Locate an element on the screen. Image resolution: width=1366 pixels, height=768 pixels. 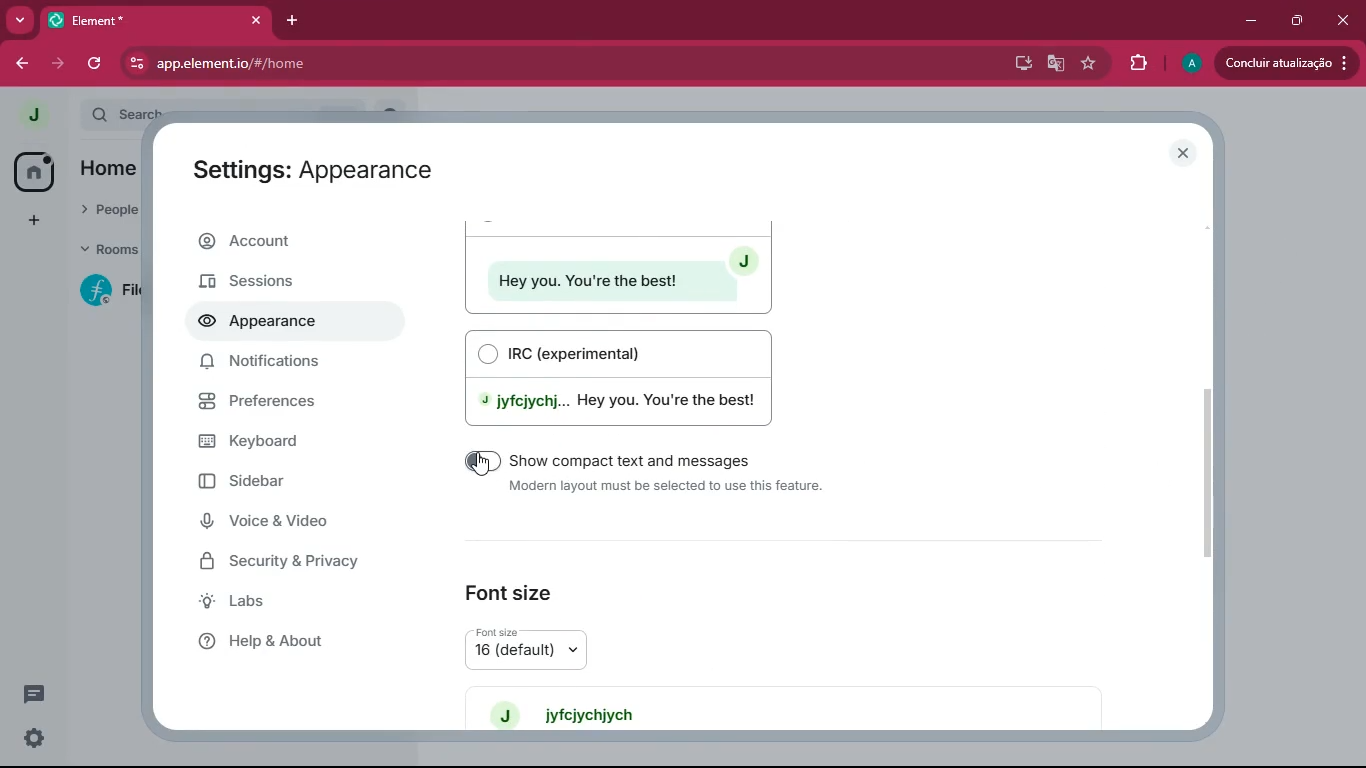
refresh is located at coordinates (93, 64).